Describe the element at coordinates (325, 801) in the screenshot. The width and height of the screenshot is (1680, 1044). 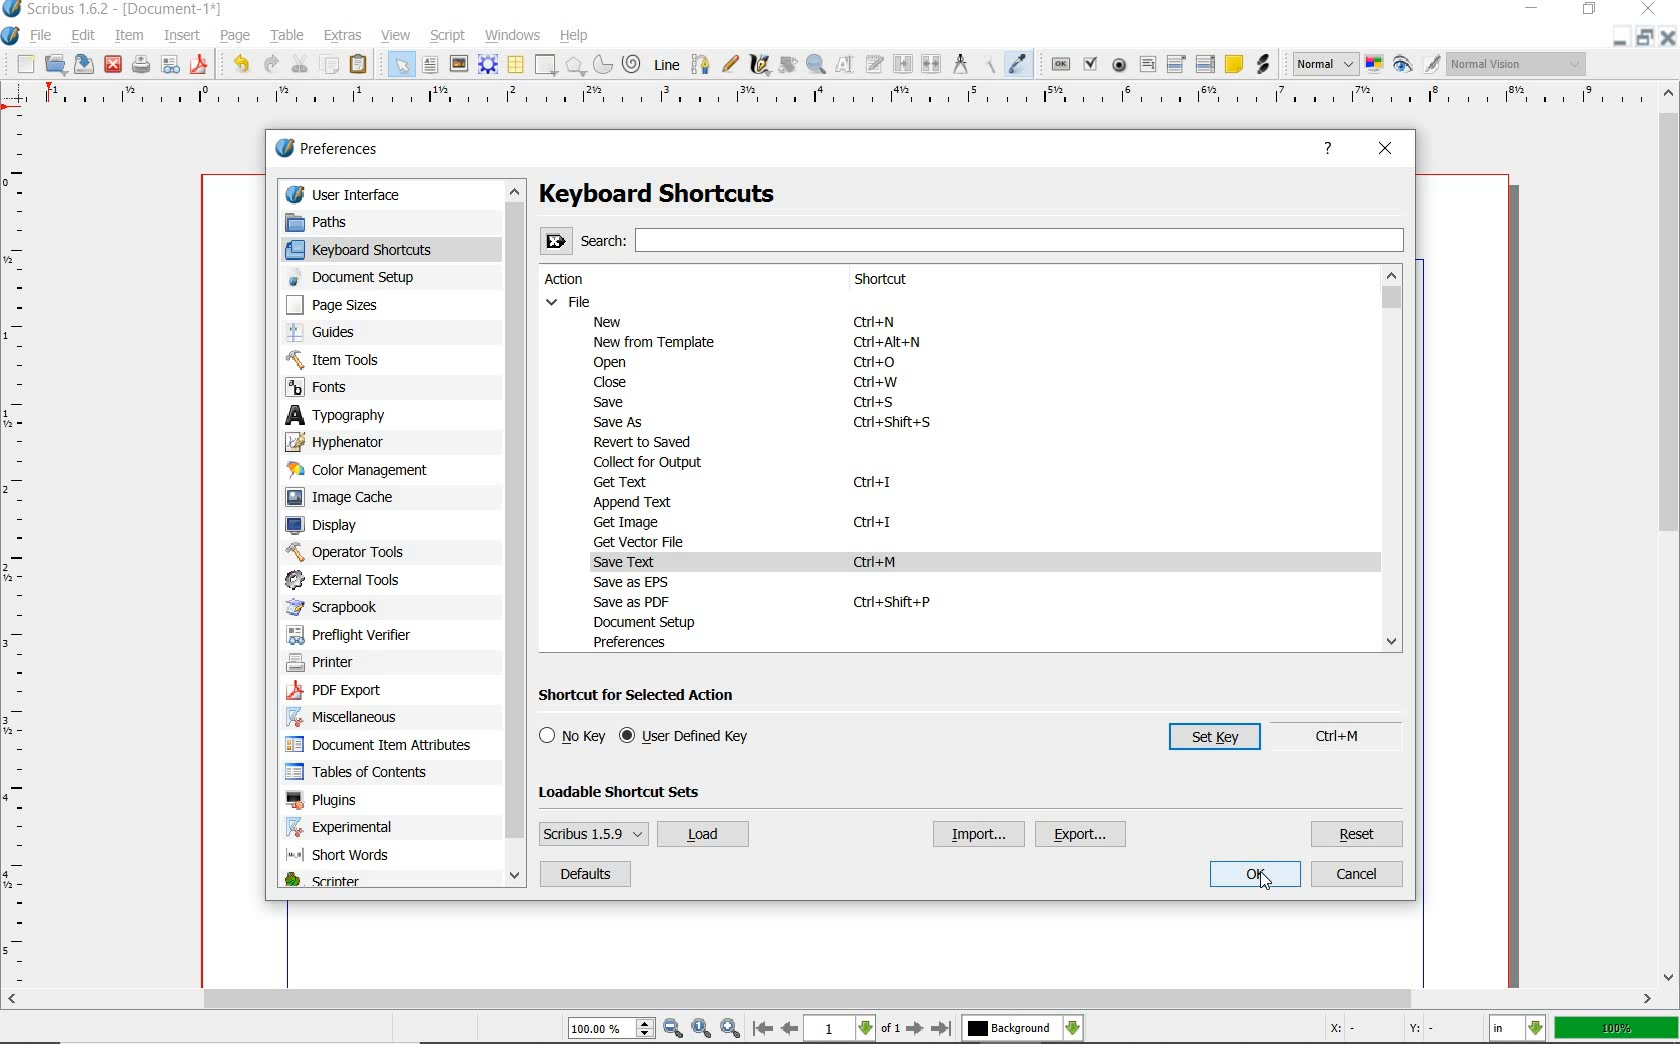
I see `plugins` at that location.